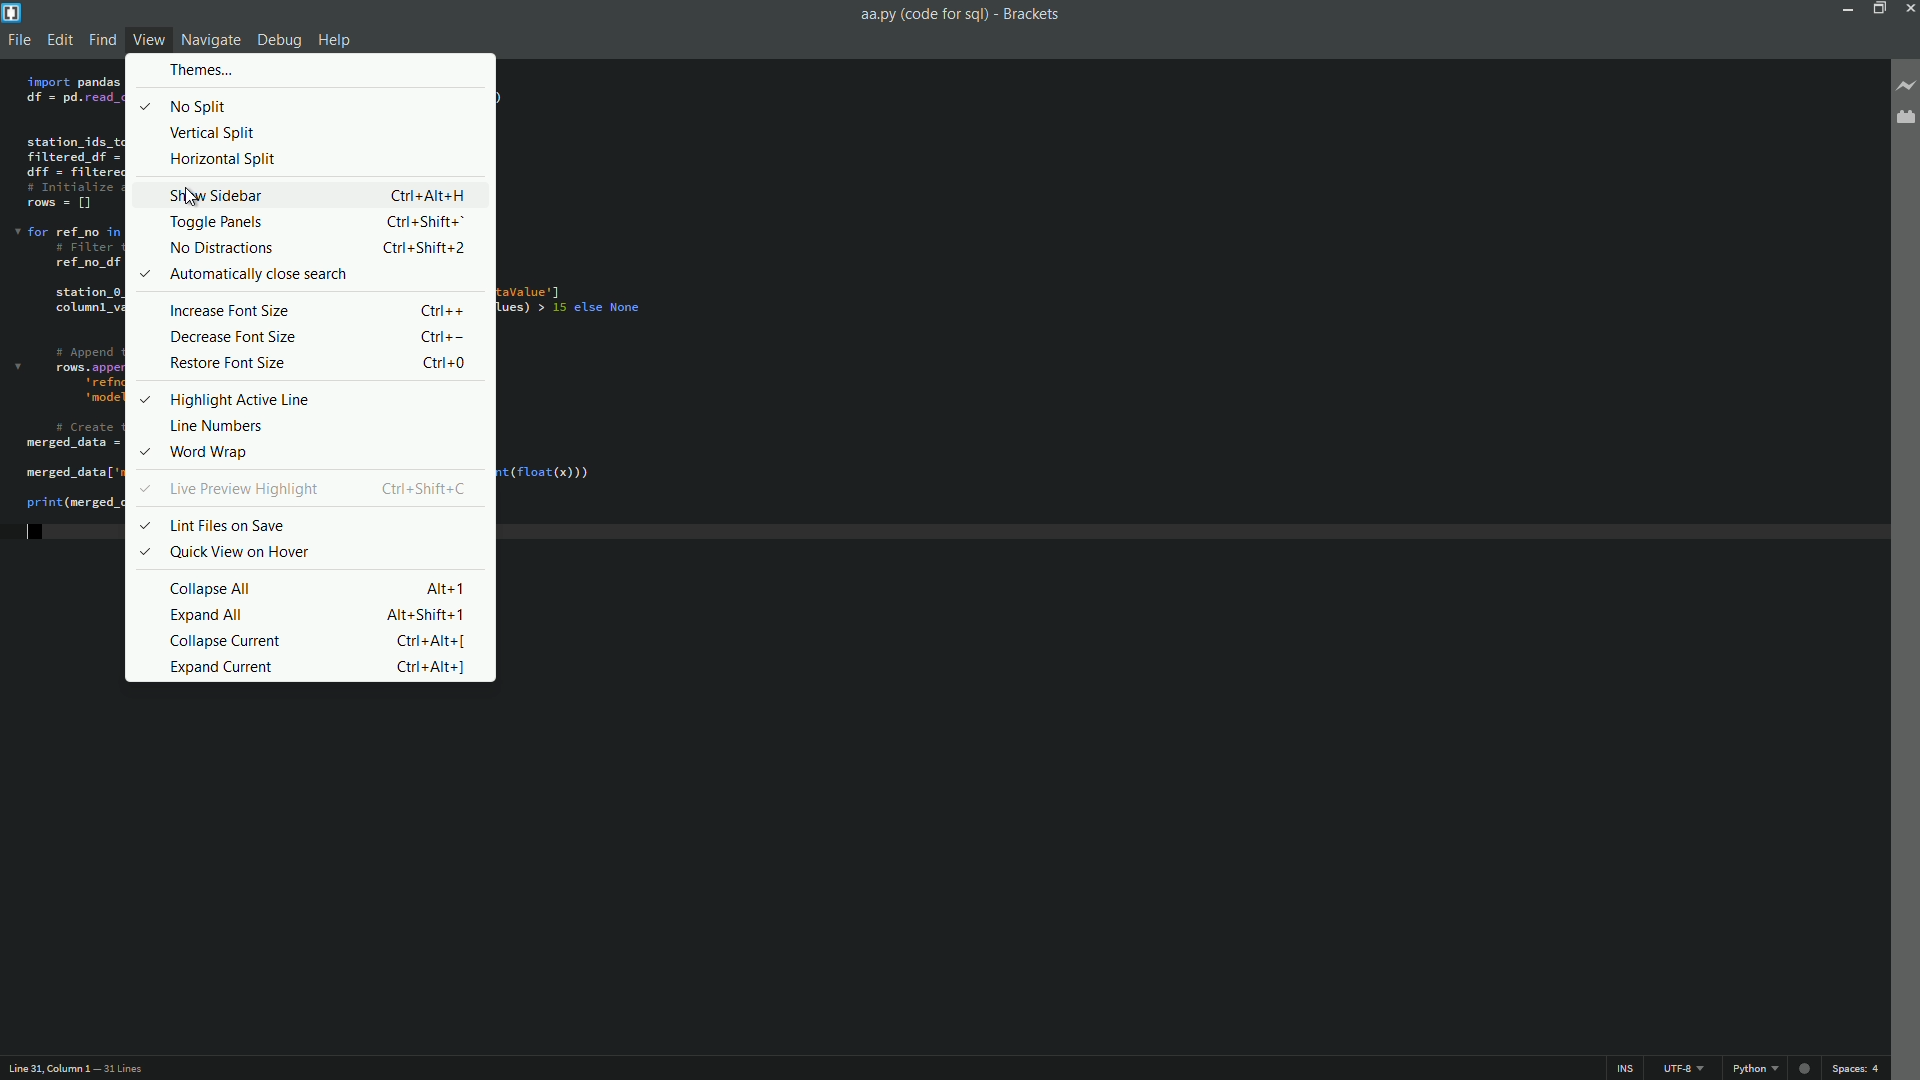 The image size is (1920, 1080). What do you see at coordinates (12, 13) in the screenshot?
I see `app icon` at bounding box center [12, 13].